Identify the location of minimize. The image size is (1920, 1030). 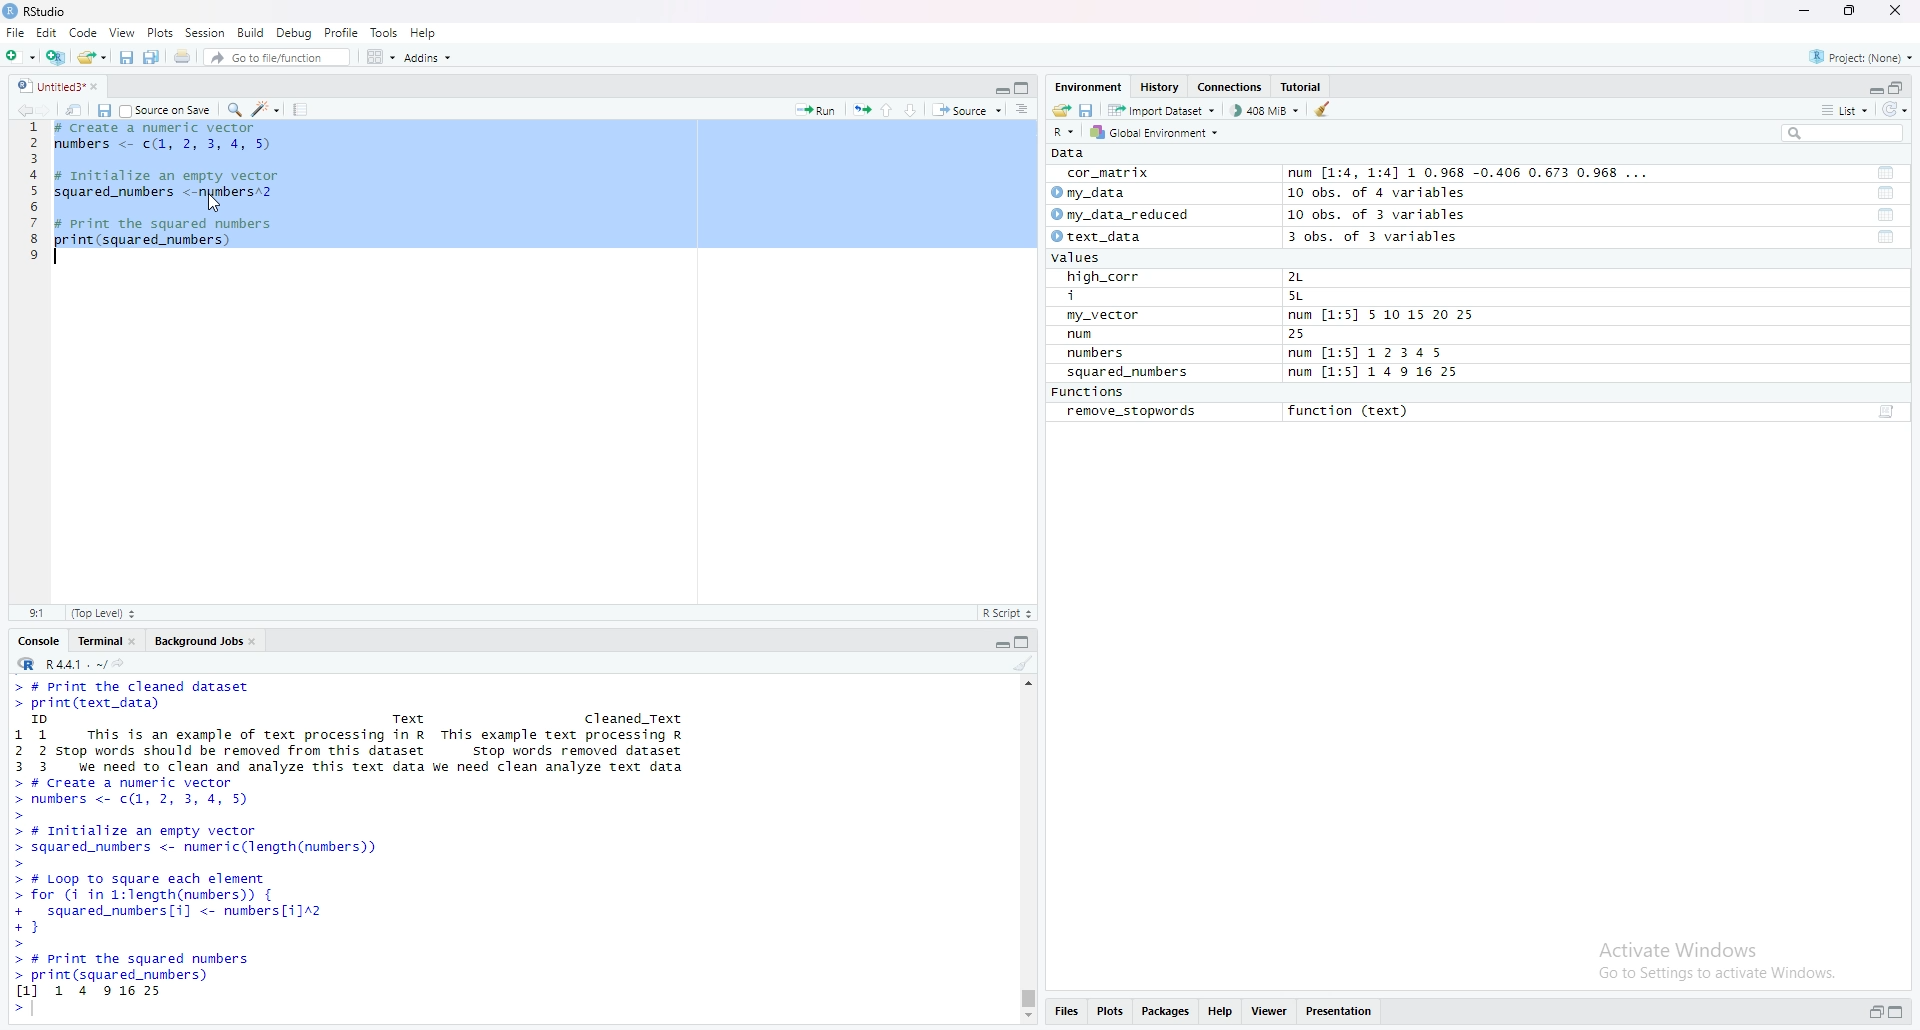
(1873, 86).